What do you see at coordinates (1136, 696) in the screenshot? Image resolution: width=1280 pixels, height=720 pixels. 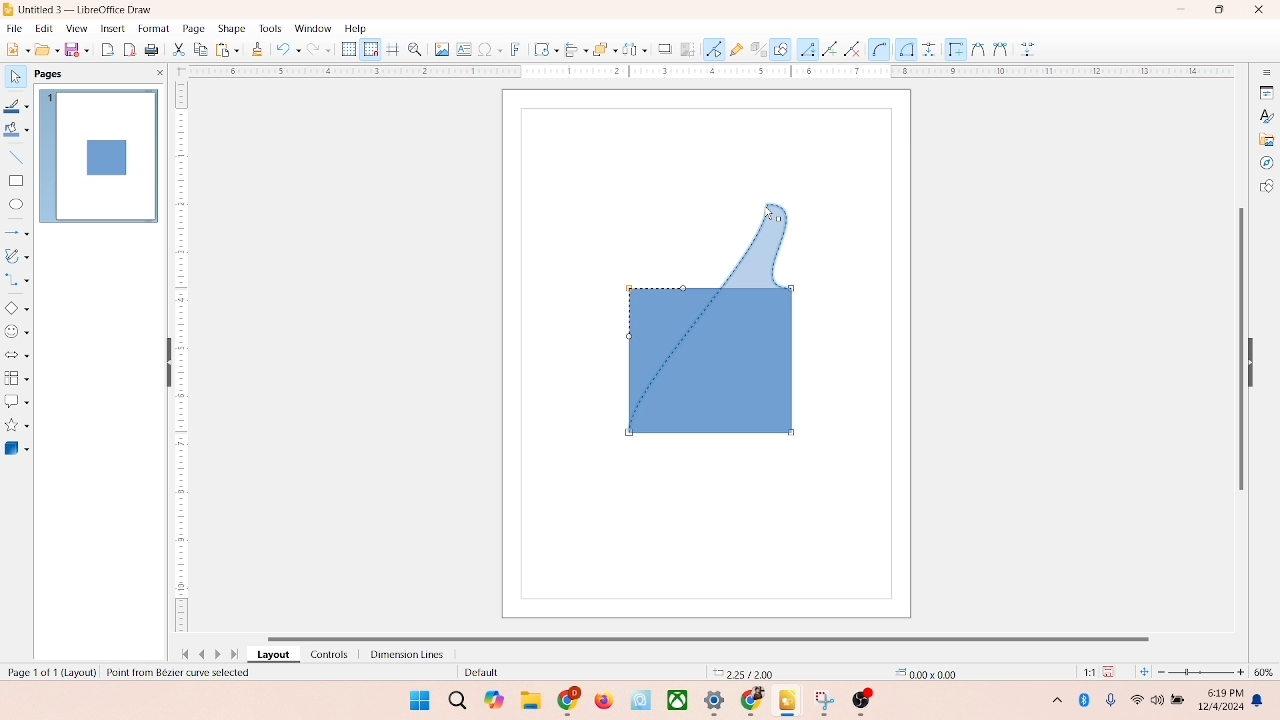 I see `wifi` at bounding box center [1136, 696].